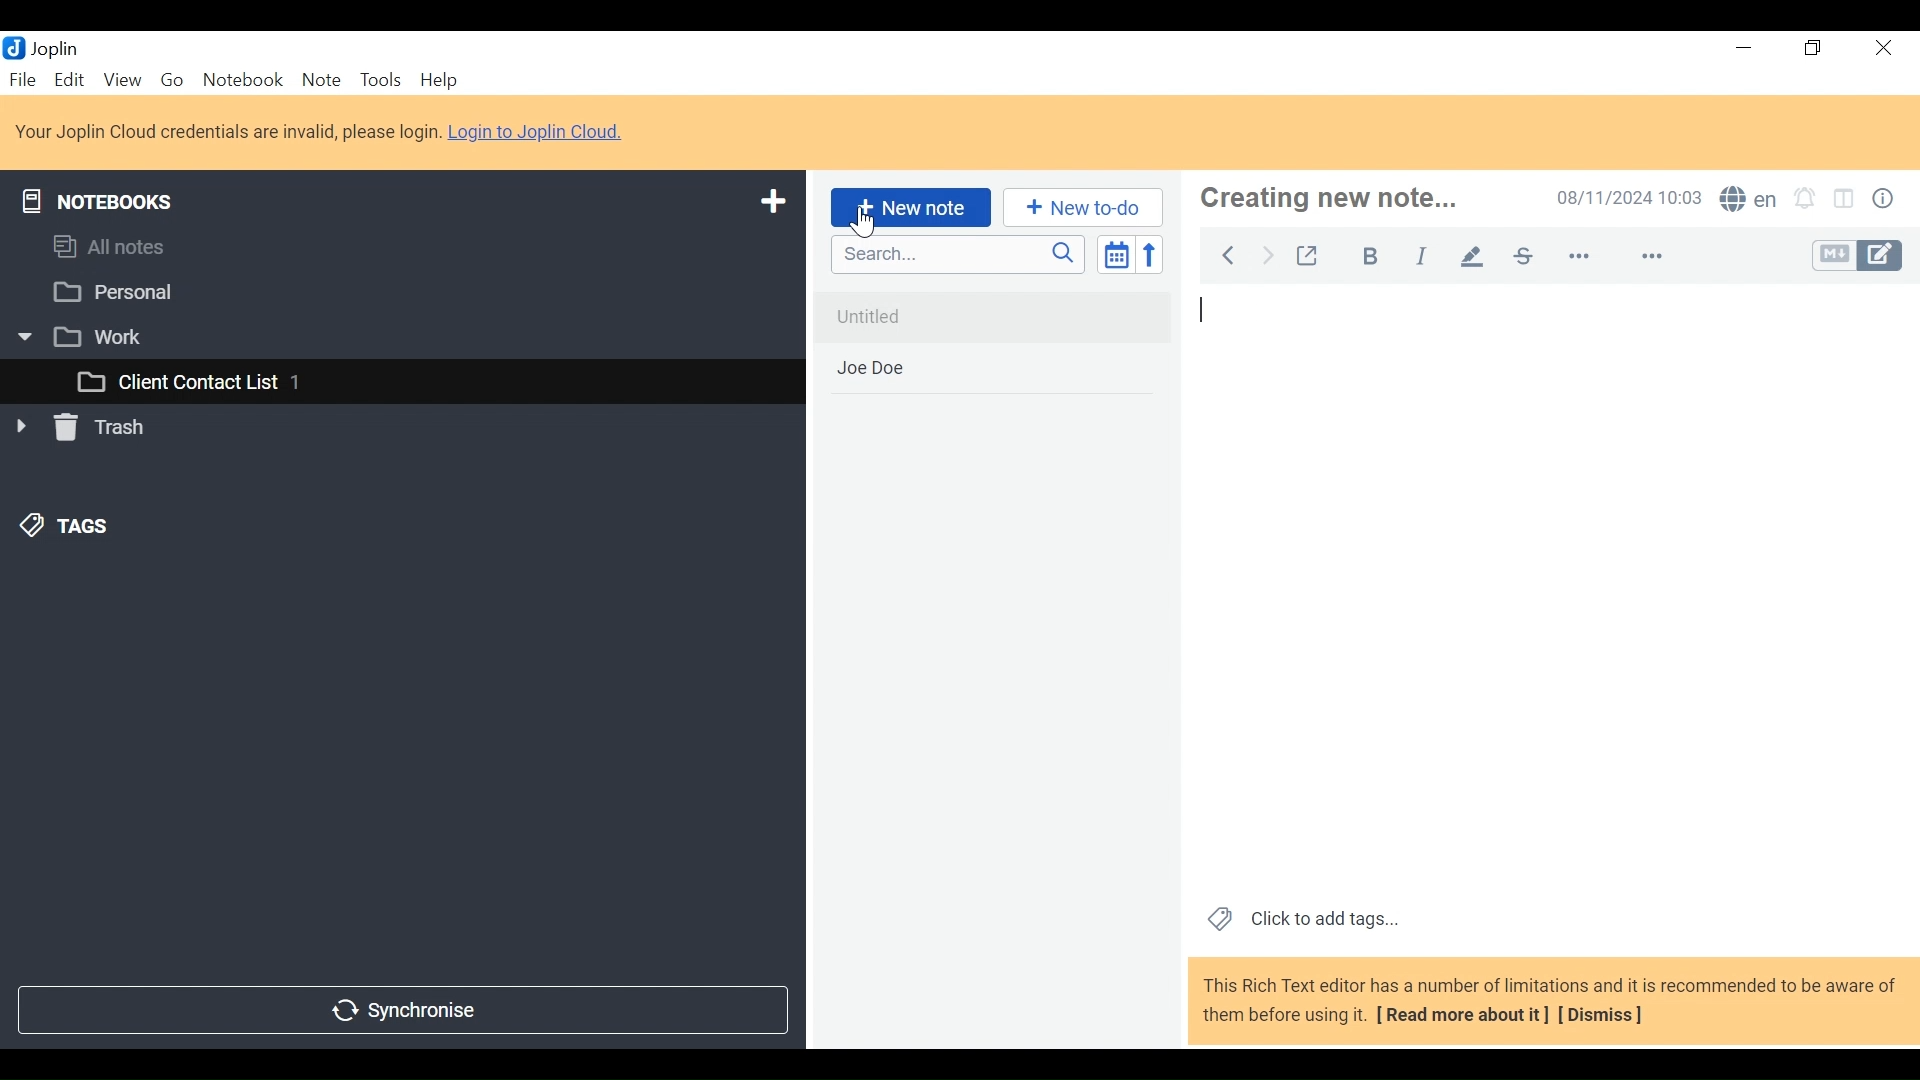  I want to click on Tags, so click(61, 529).